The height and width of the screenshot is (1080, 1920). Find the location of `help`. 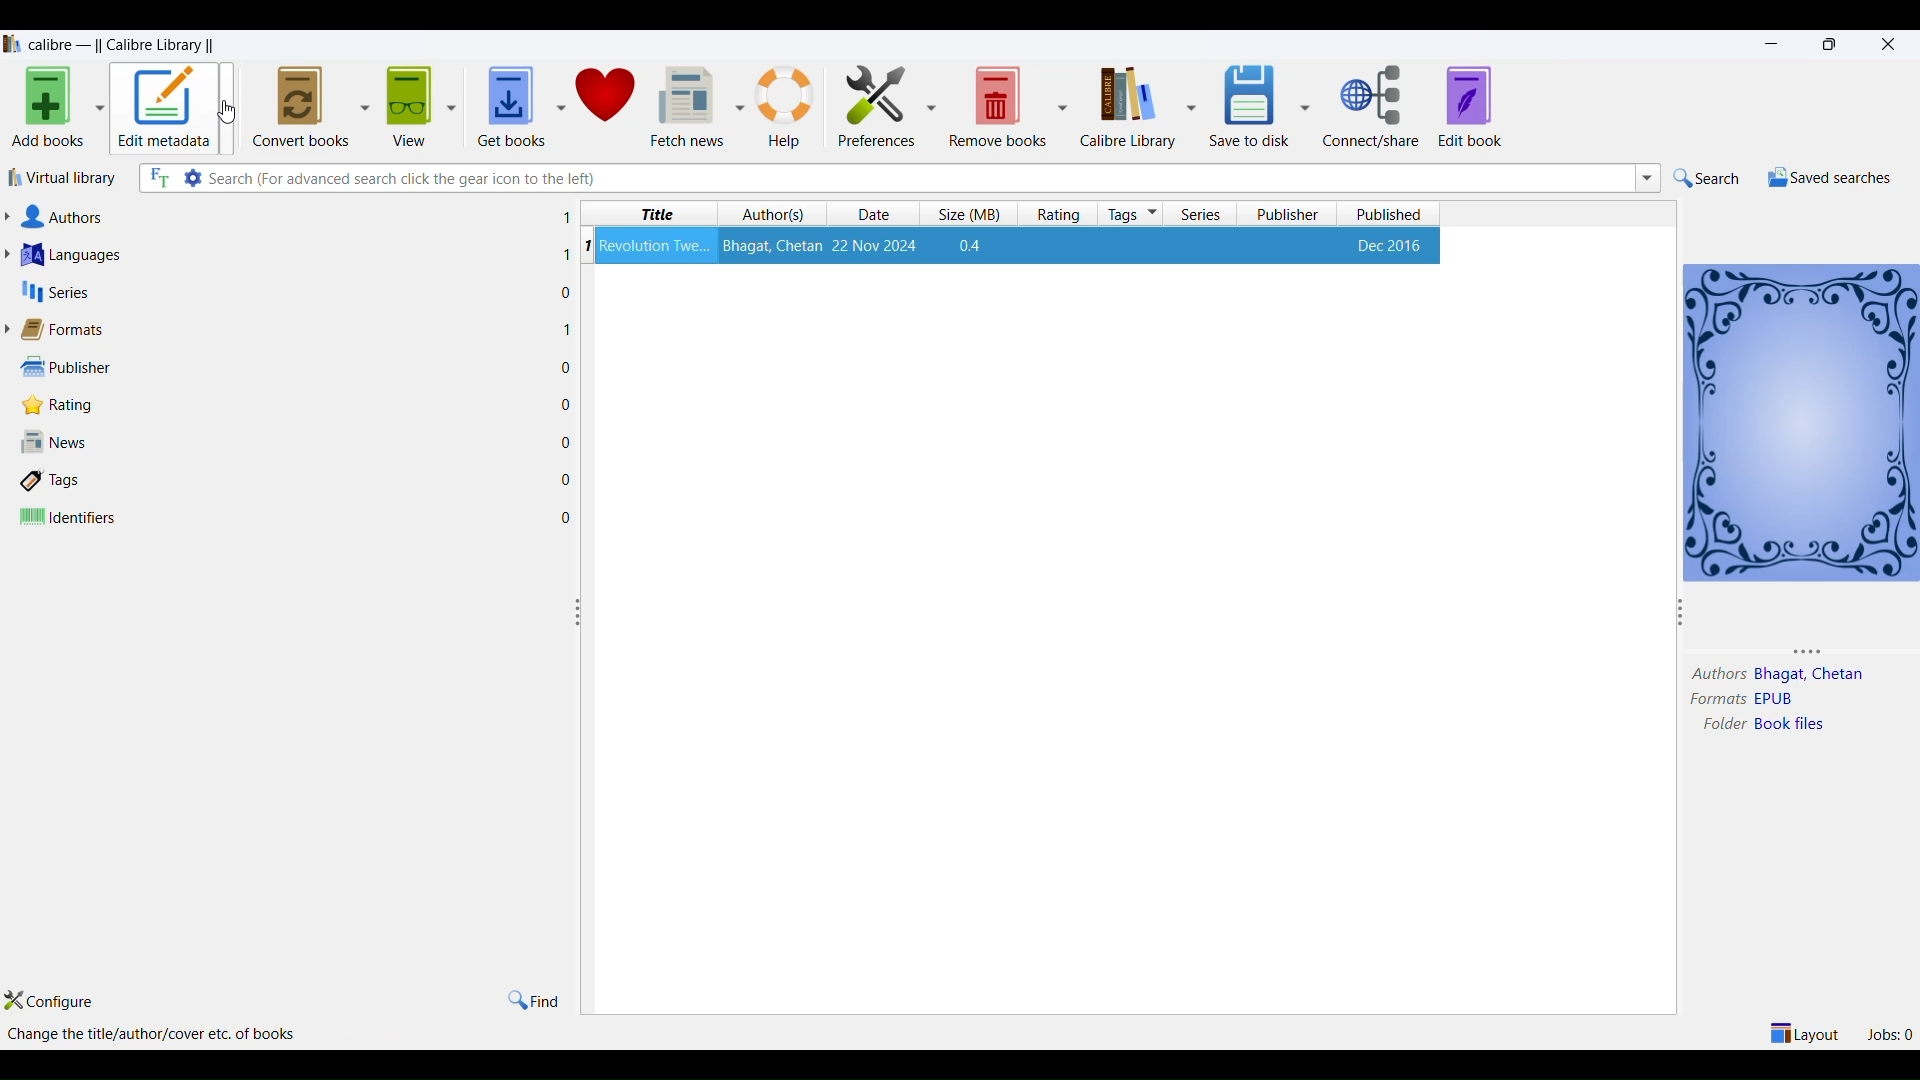

help is located at coordinates (788, 99).